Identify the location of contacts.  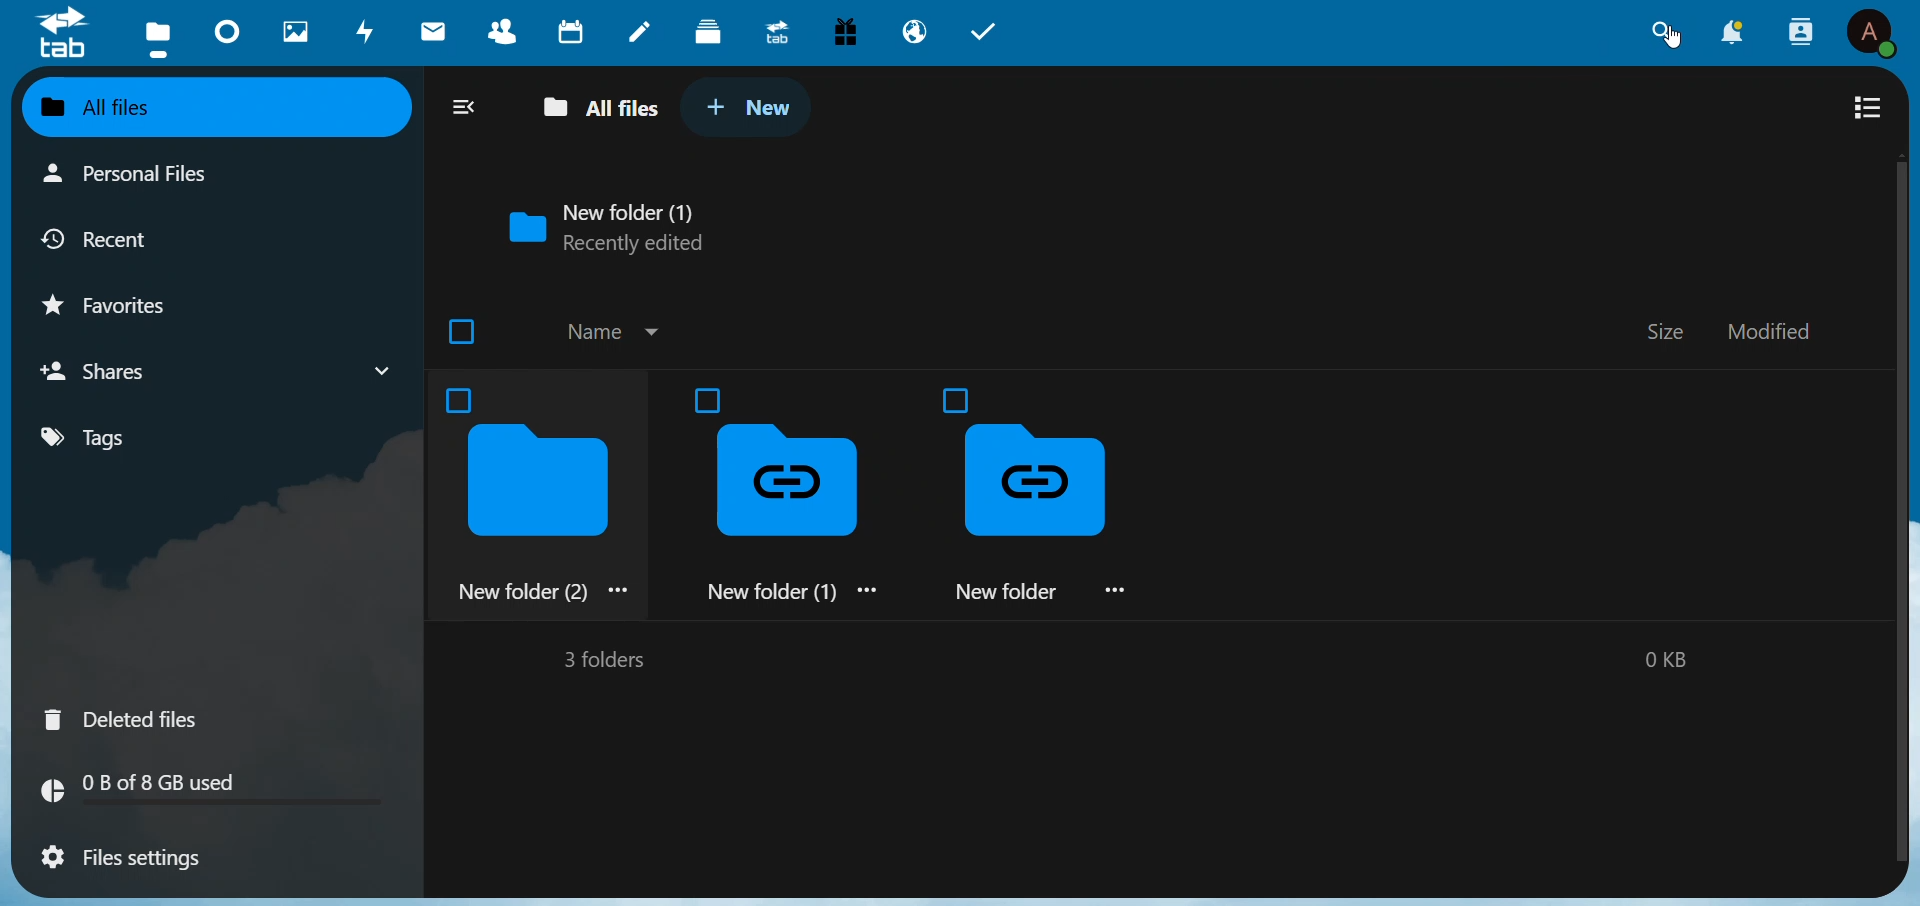
(1802, 31).